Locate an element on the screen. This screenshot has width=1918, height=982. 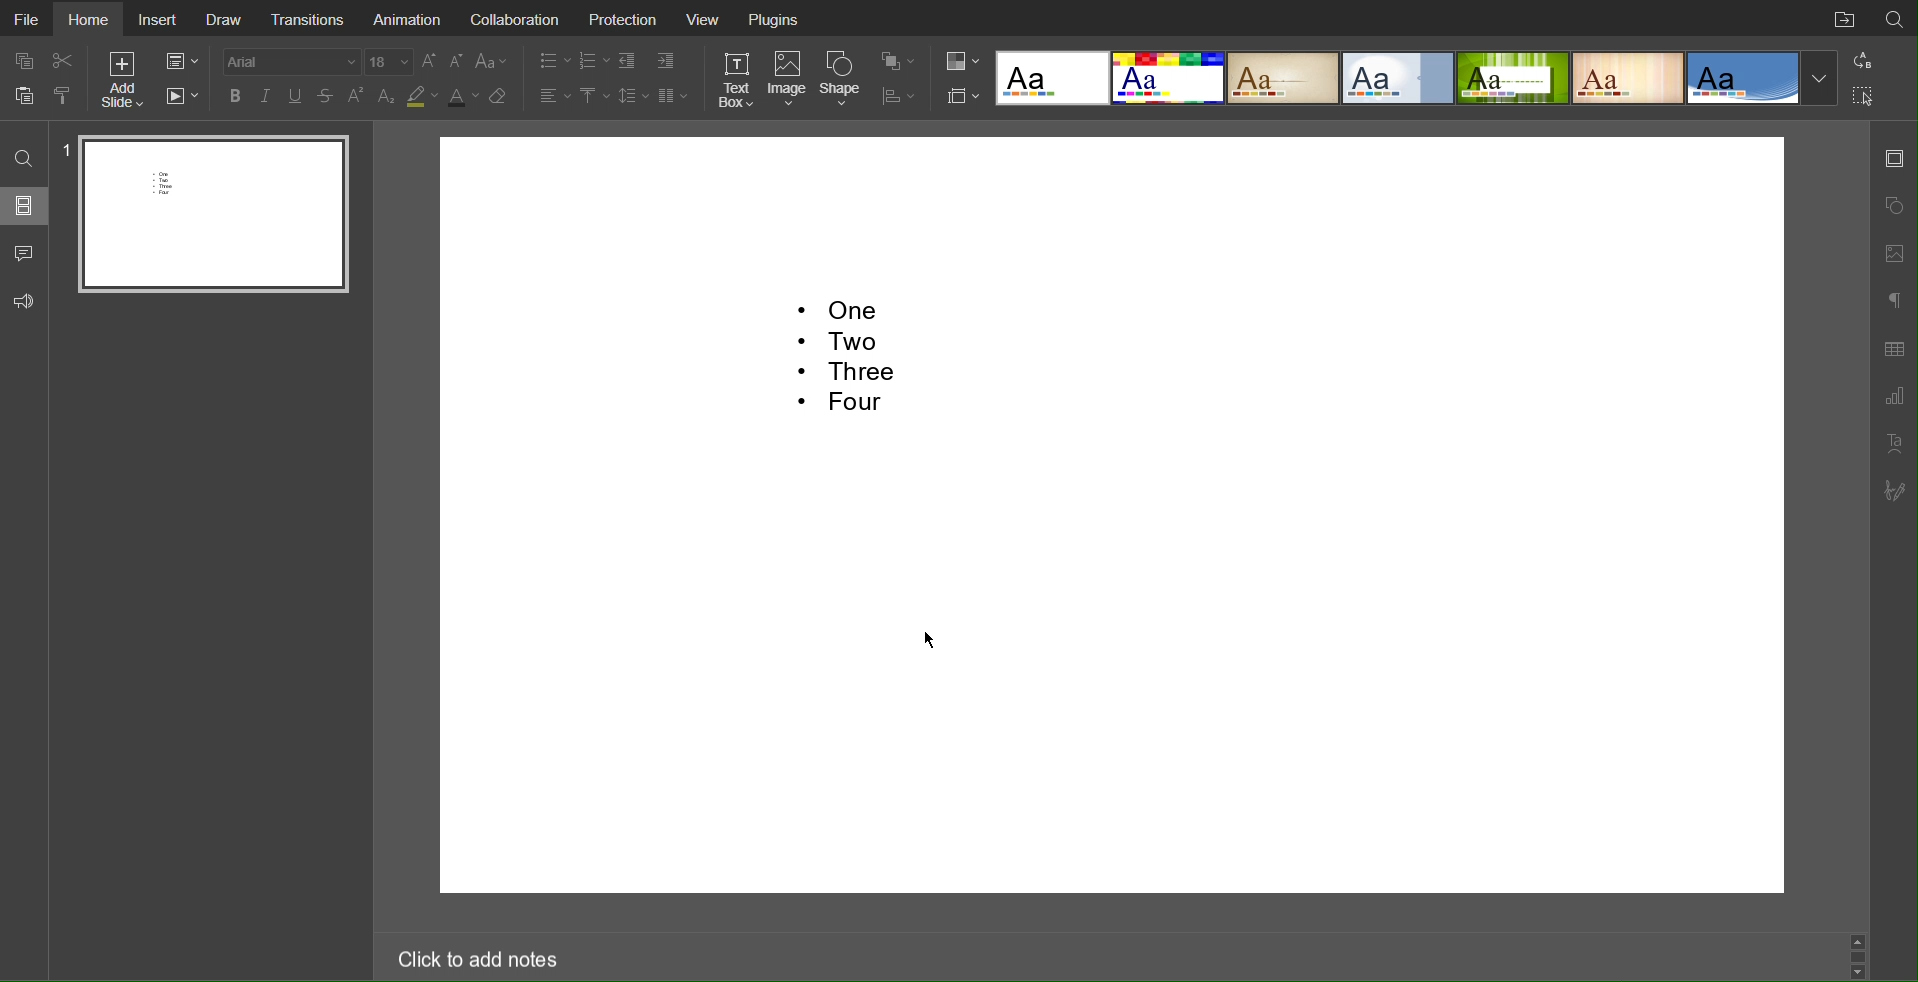
Selection is located at coordinates (1861, 94).